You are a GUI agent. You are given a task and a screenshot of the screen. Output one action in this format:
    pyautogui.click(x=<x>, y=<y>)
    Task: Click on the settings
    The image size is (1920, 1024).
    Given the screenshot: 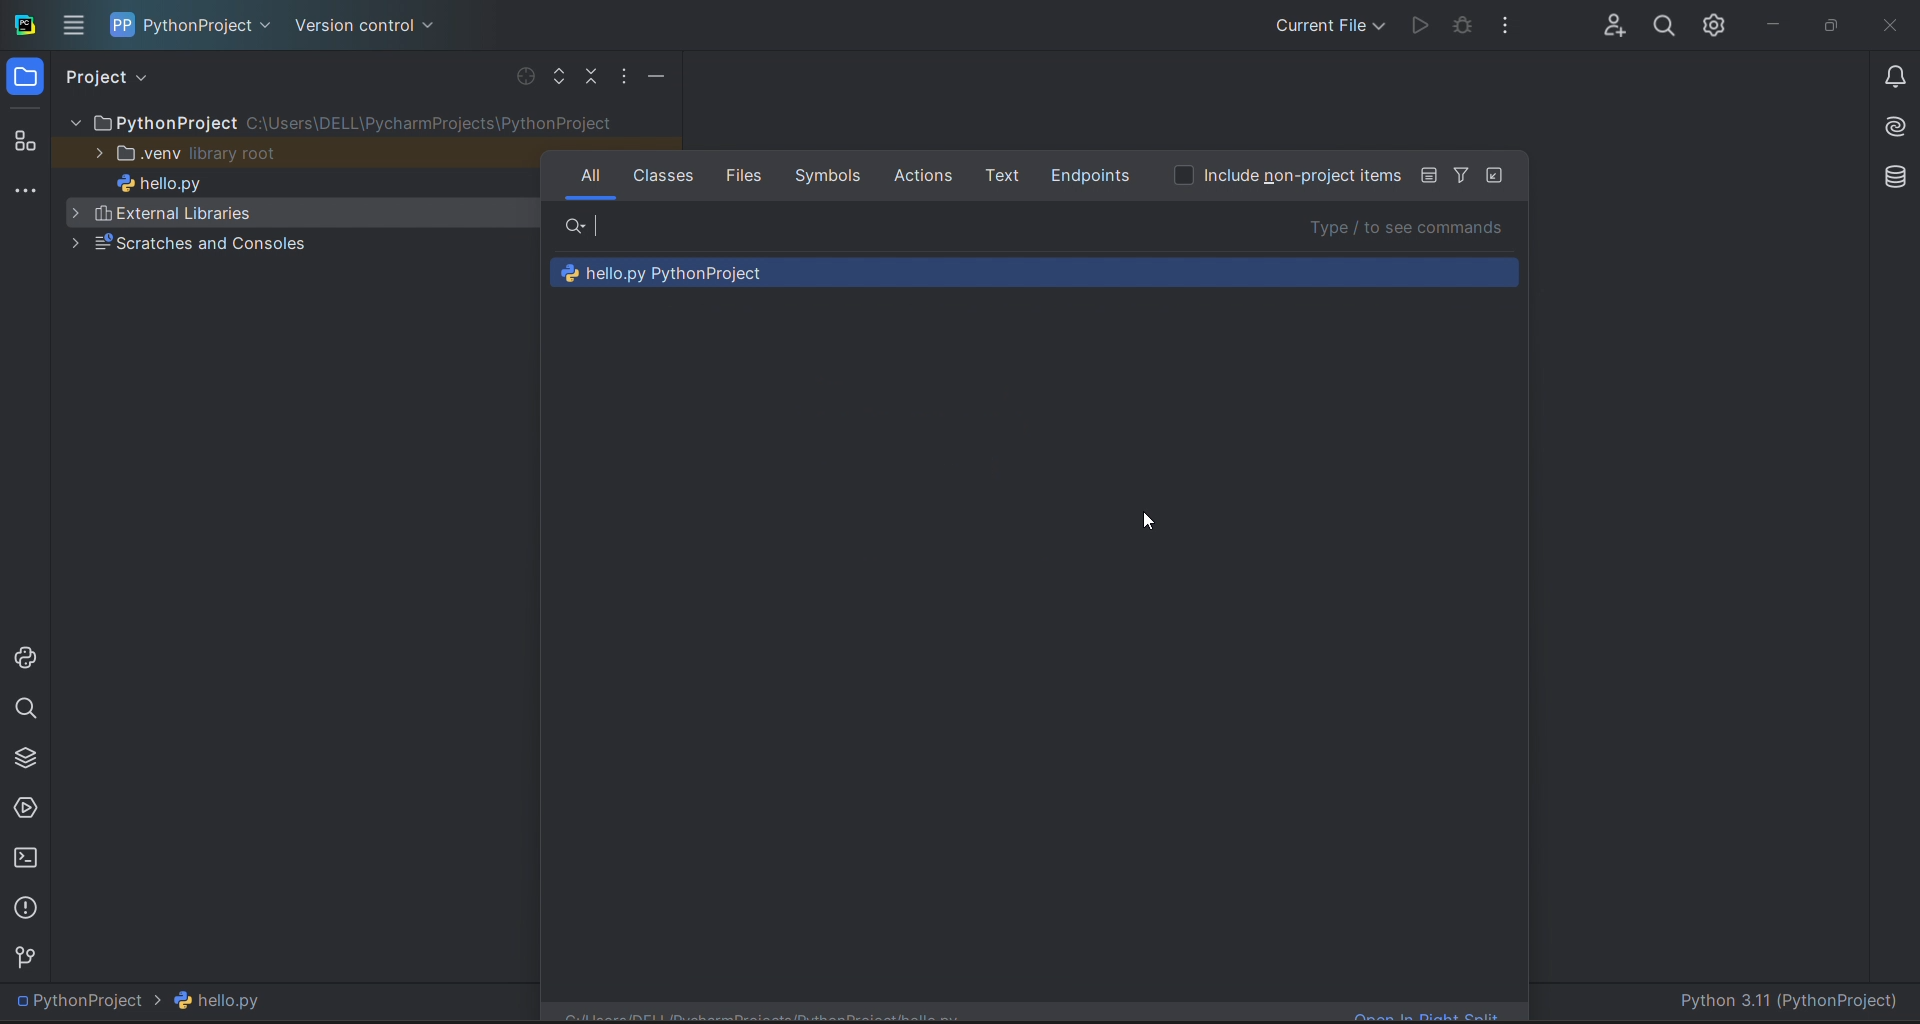 What is the action you would take?
    pyautogui.click(x=1715, y=21)
    